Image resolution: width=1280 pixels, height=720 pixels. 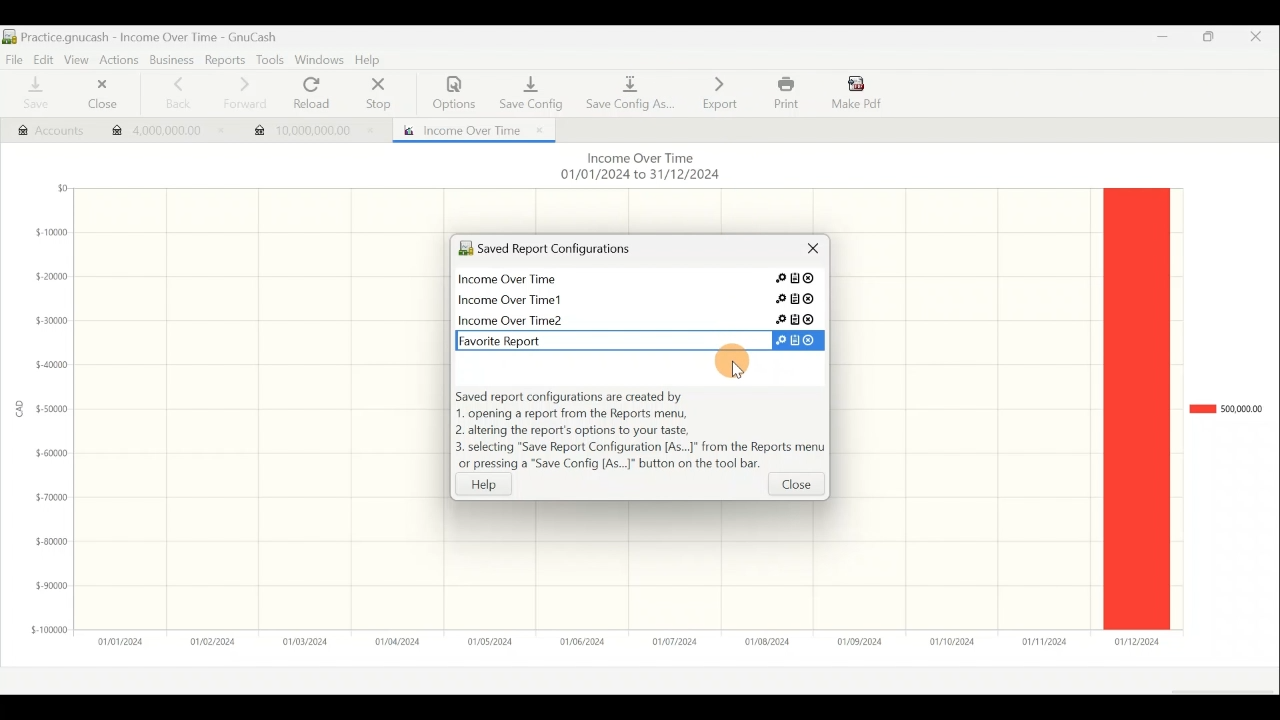 I want to click on Saved report configurations, so click(x=605, y=251).